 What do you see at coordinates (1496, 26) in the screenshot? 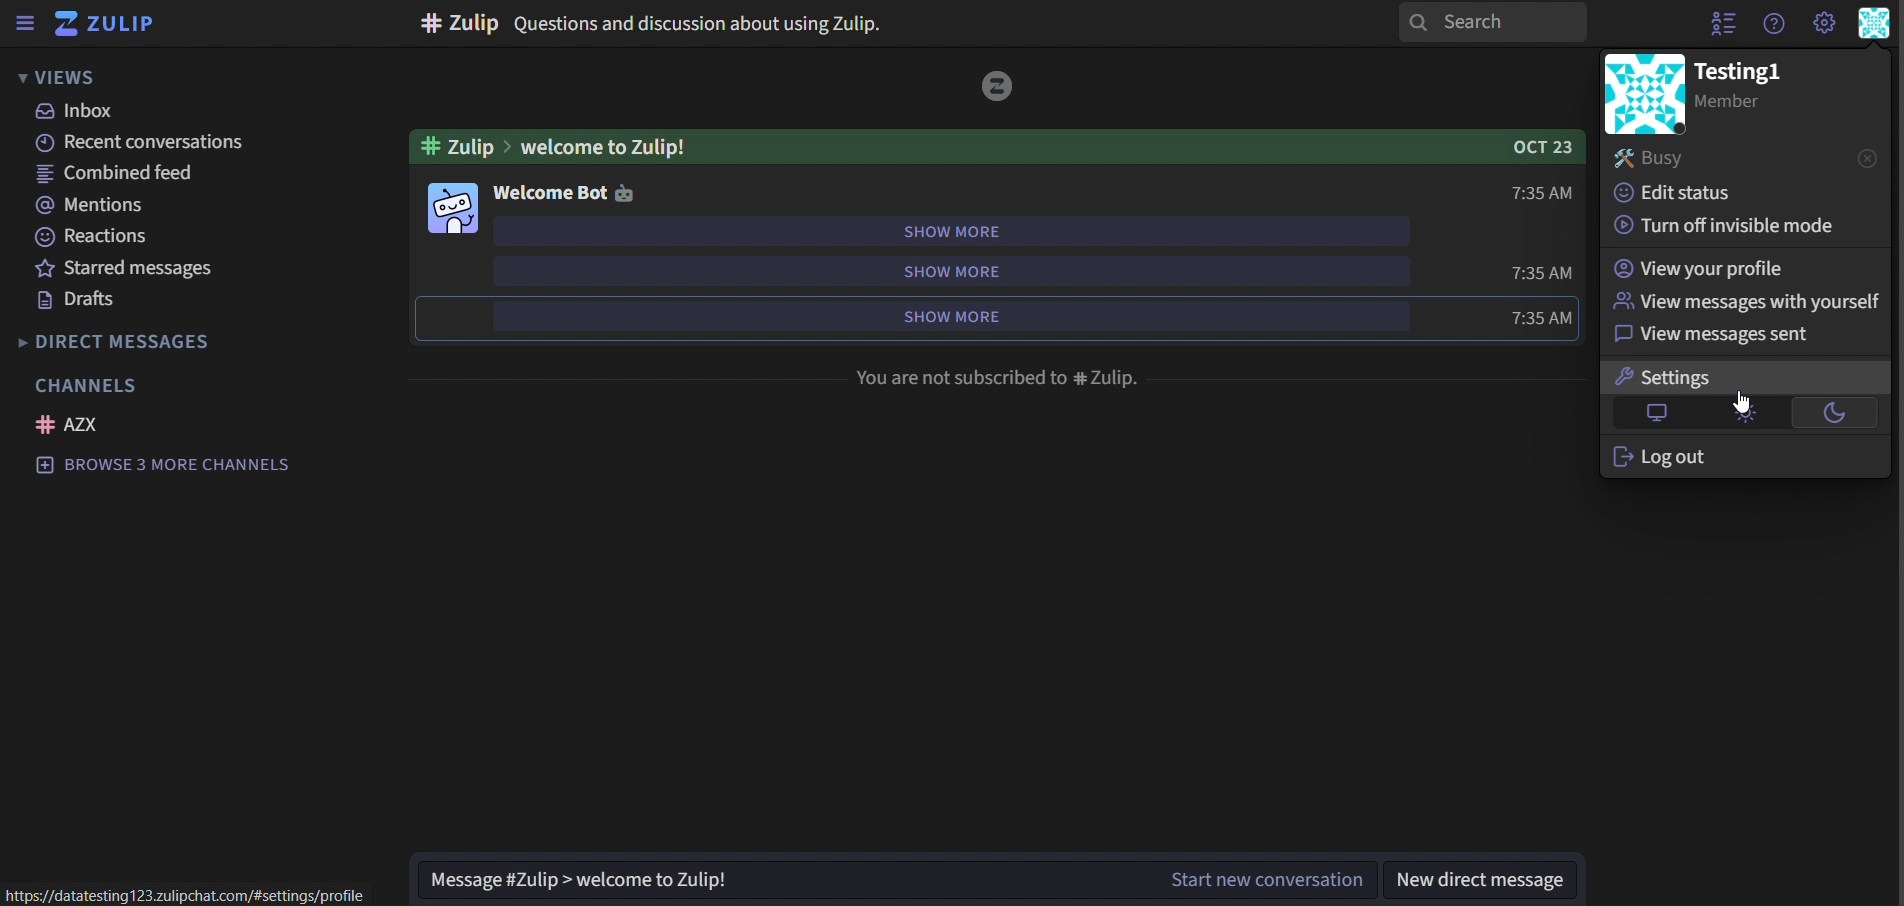
I see `search` at bounding box center [1496, 26].